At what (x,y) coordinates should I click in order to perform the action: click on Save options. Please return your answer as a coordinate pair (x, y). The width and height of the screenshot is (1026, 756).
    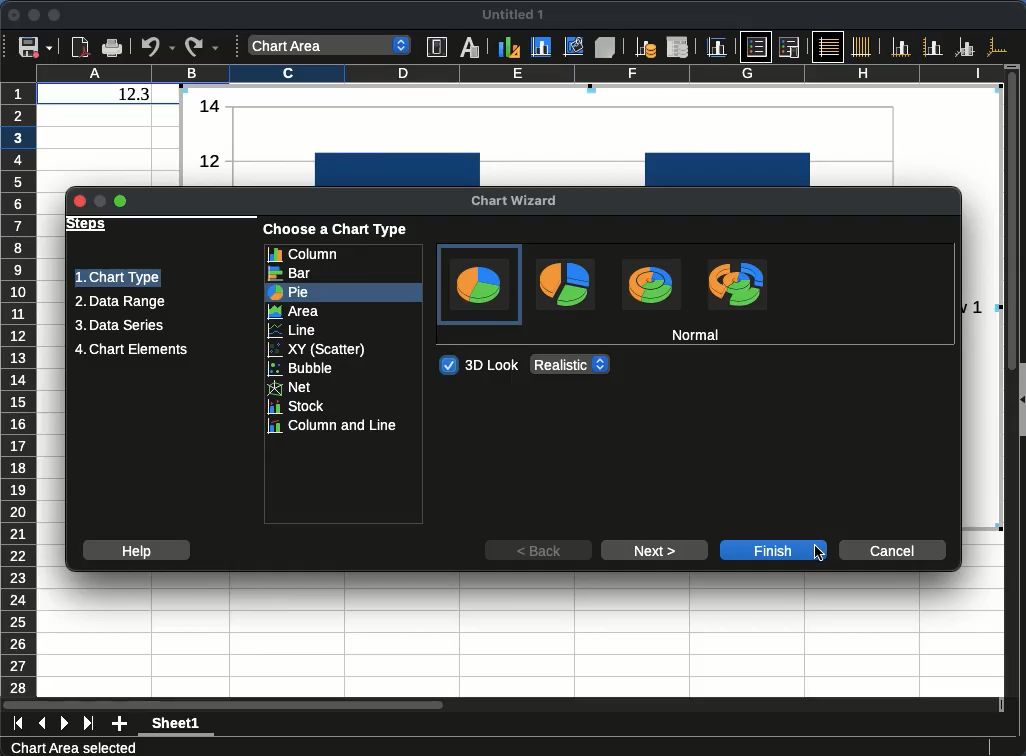
    Looking at the image, I should click on (36, 47).